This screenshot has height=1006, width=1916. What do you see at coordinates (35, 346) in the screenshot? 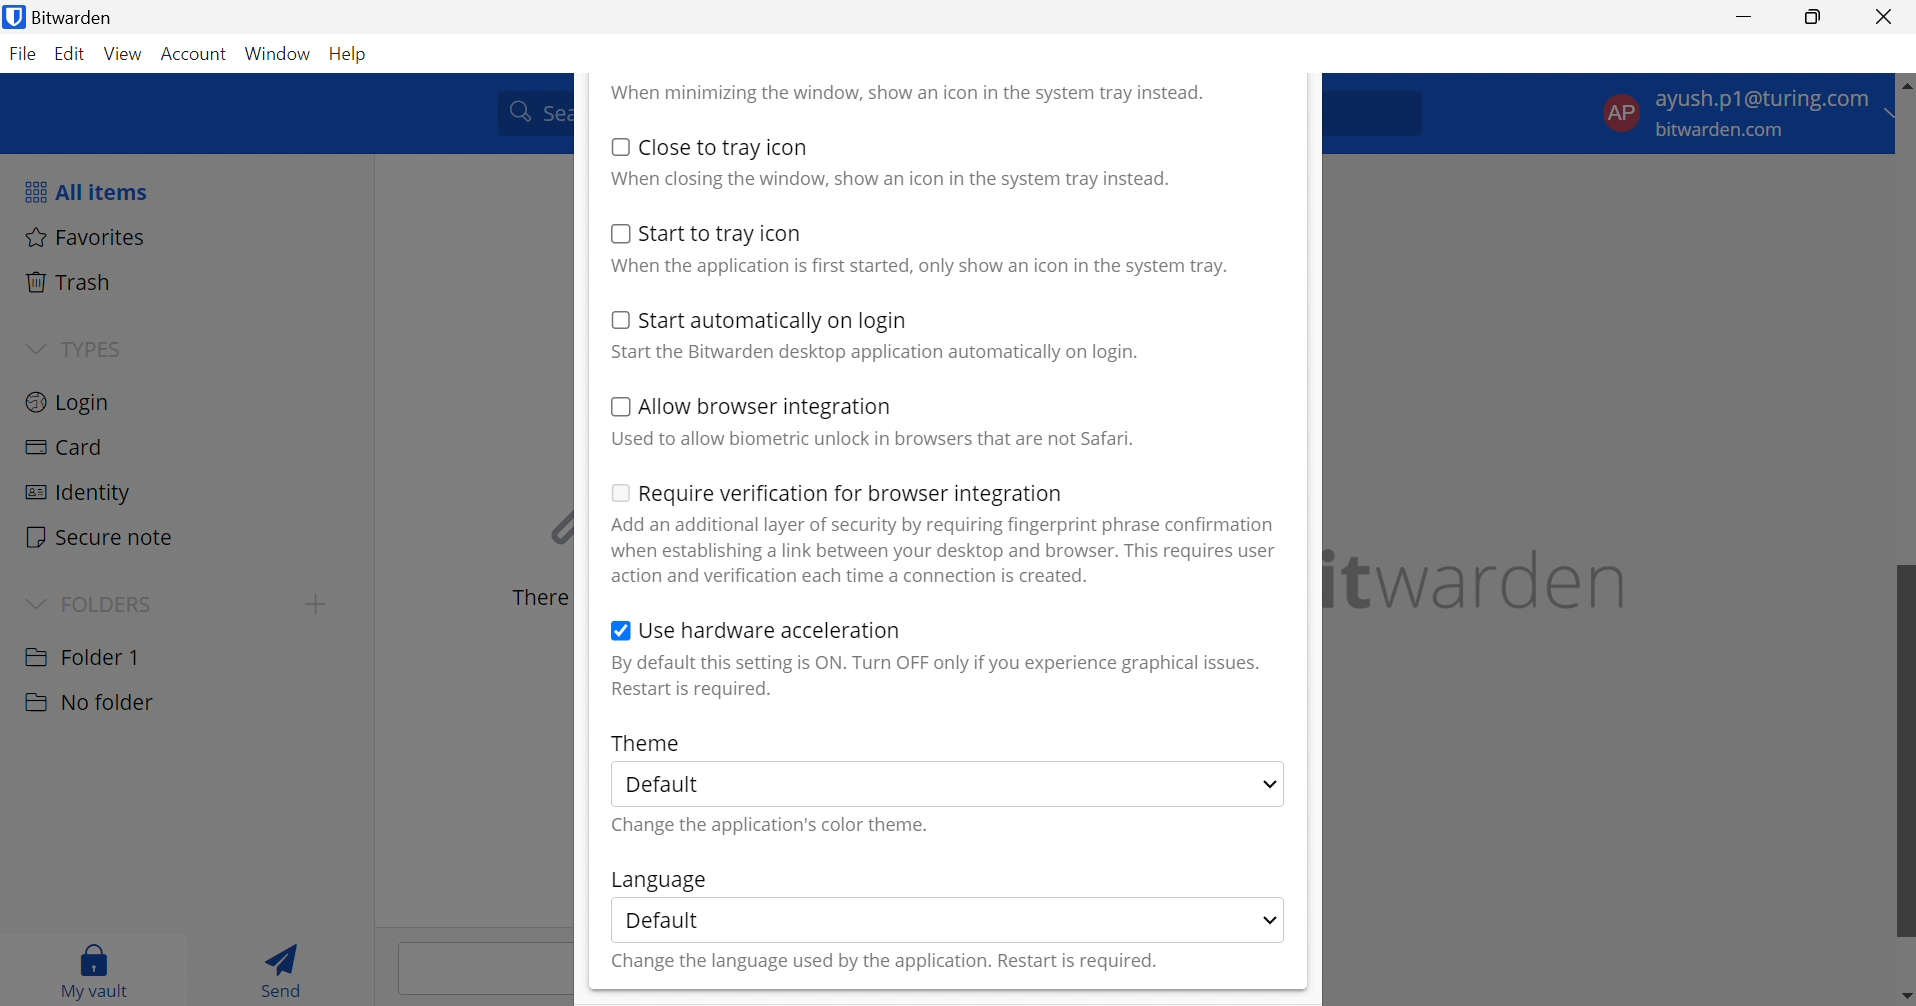
I see `Drop Down` at bounding box center [35, 346].